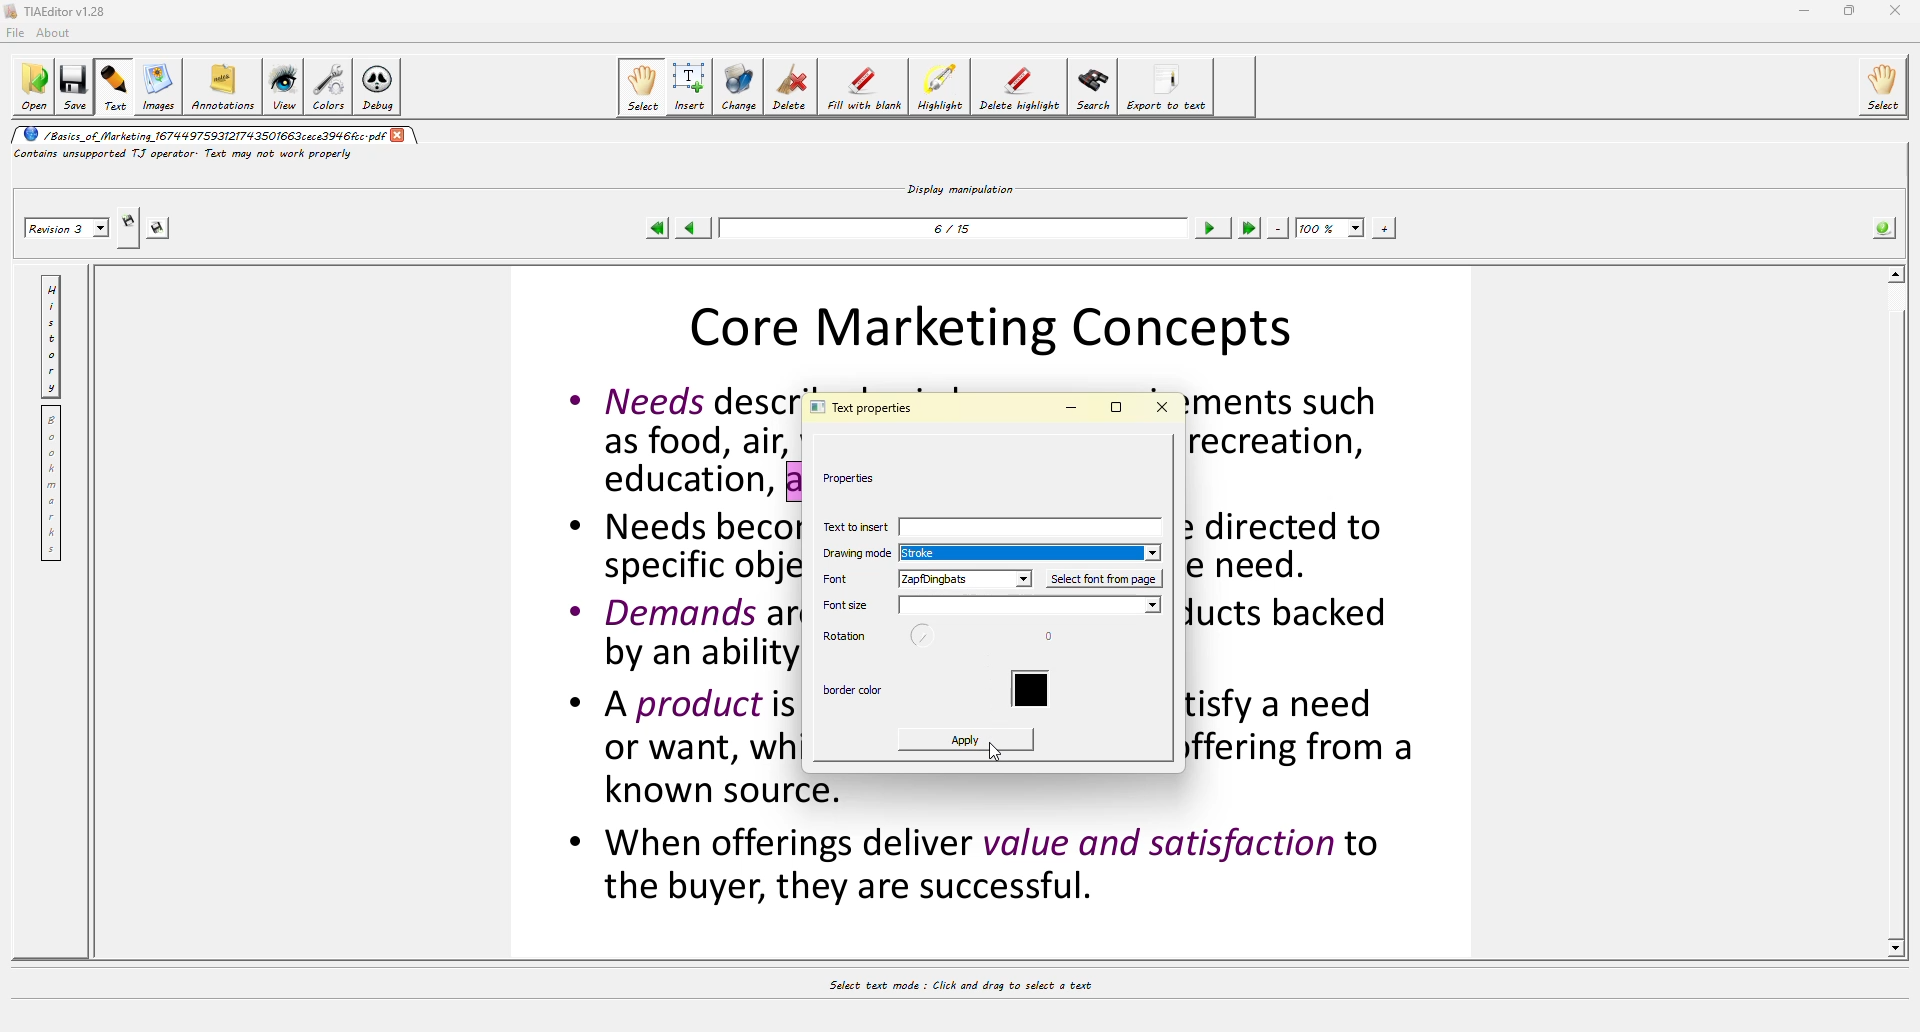 The image size is (1920, 1032). What do you see at coordinates (1118, 406) in the screenshot?
I see `maximize` at bounding box center [1118, 406].